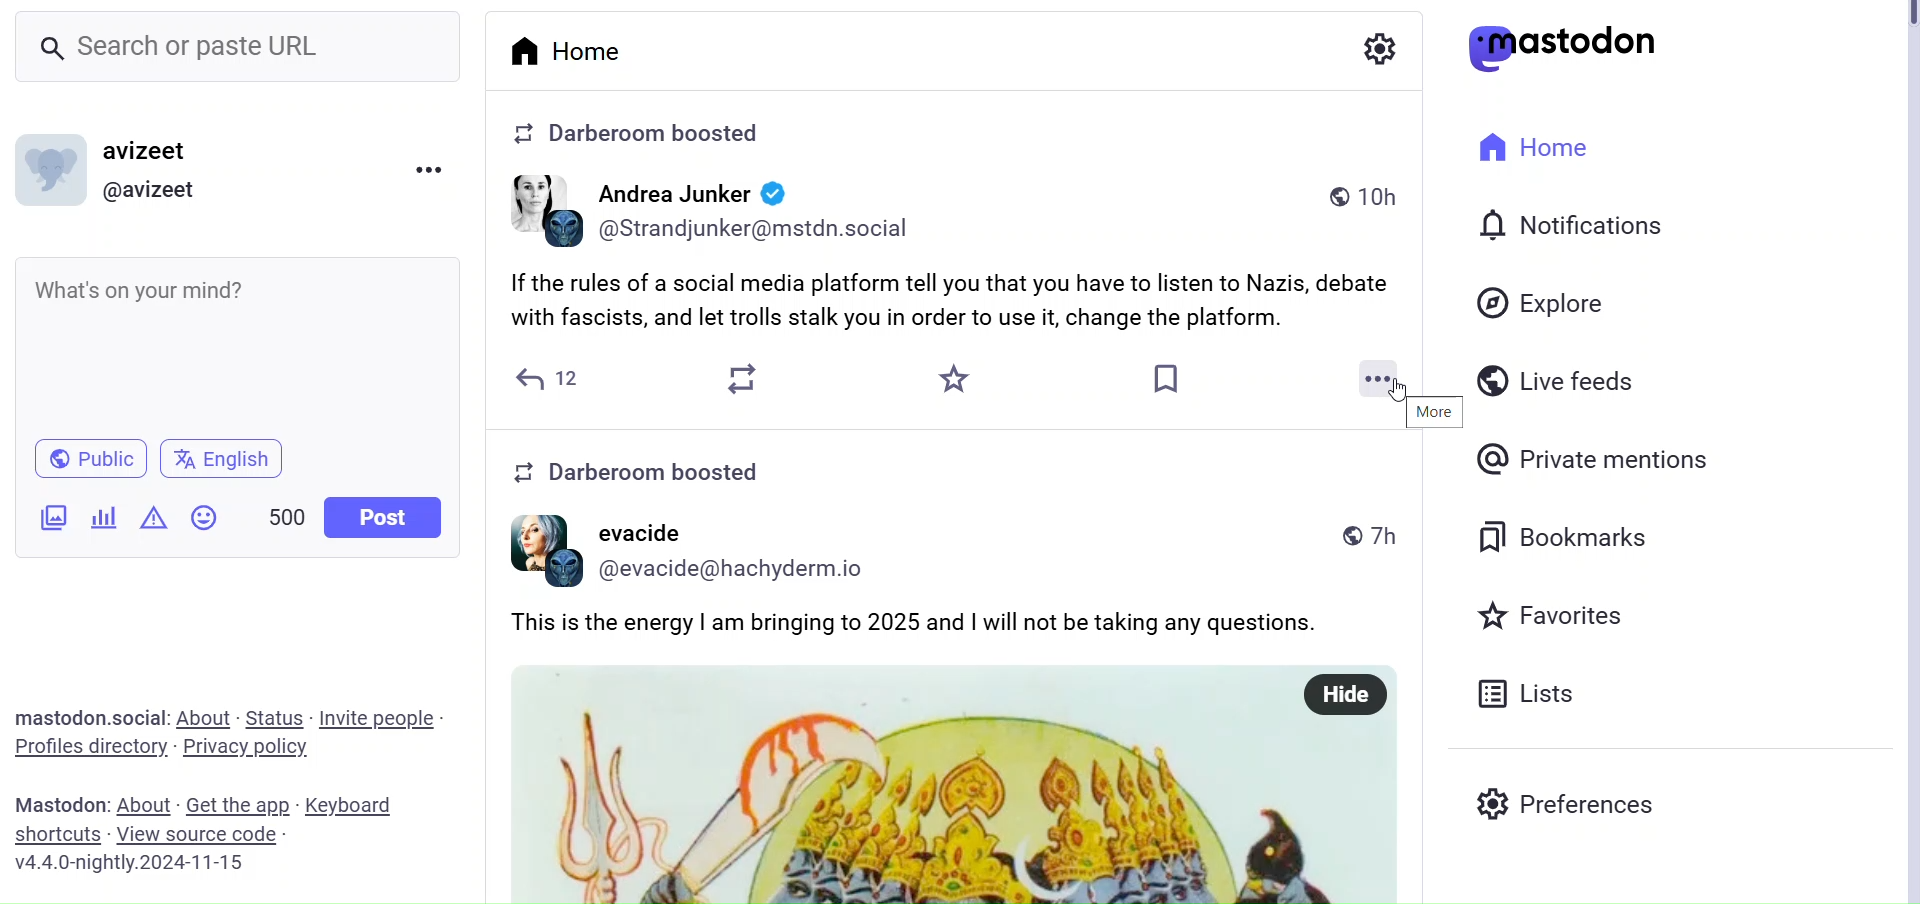  What do you see at coordinates (947, 621) in the screenshot?
I see `post` at bounding box center [947, 621].